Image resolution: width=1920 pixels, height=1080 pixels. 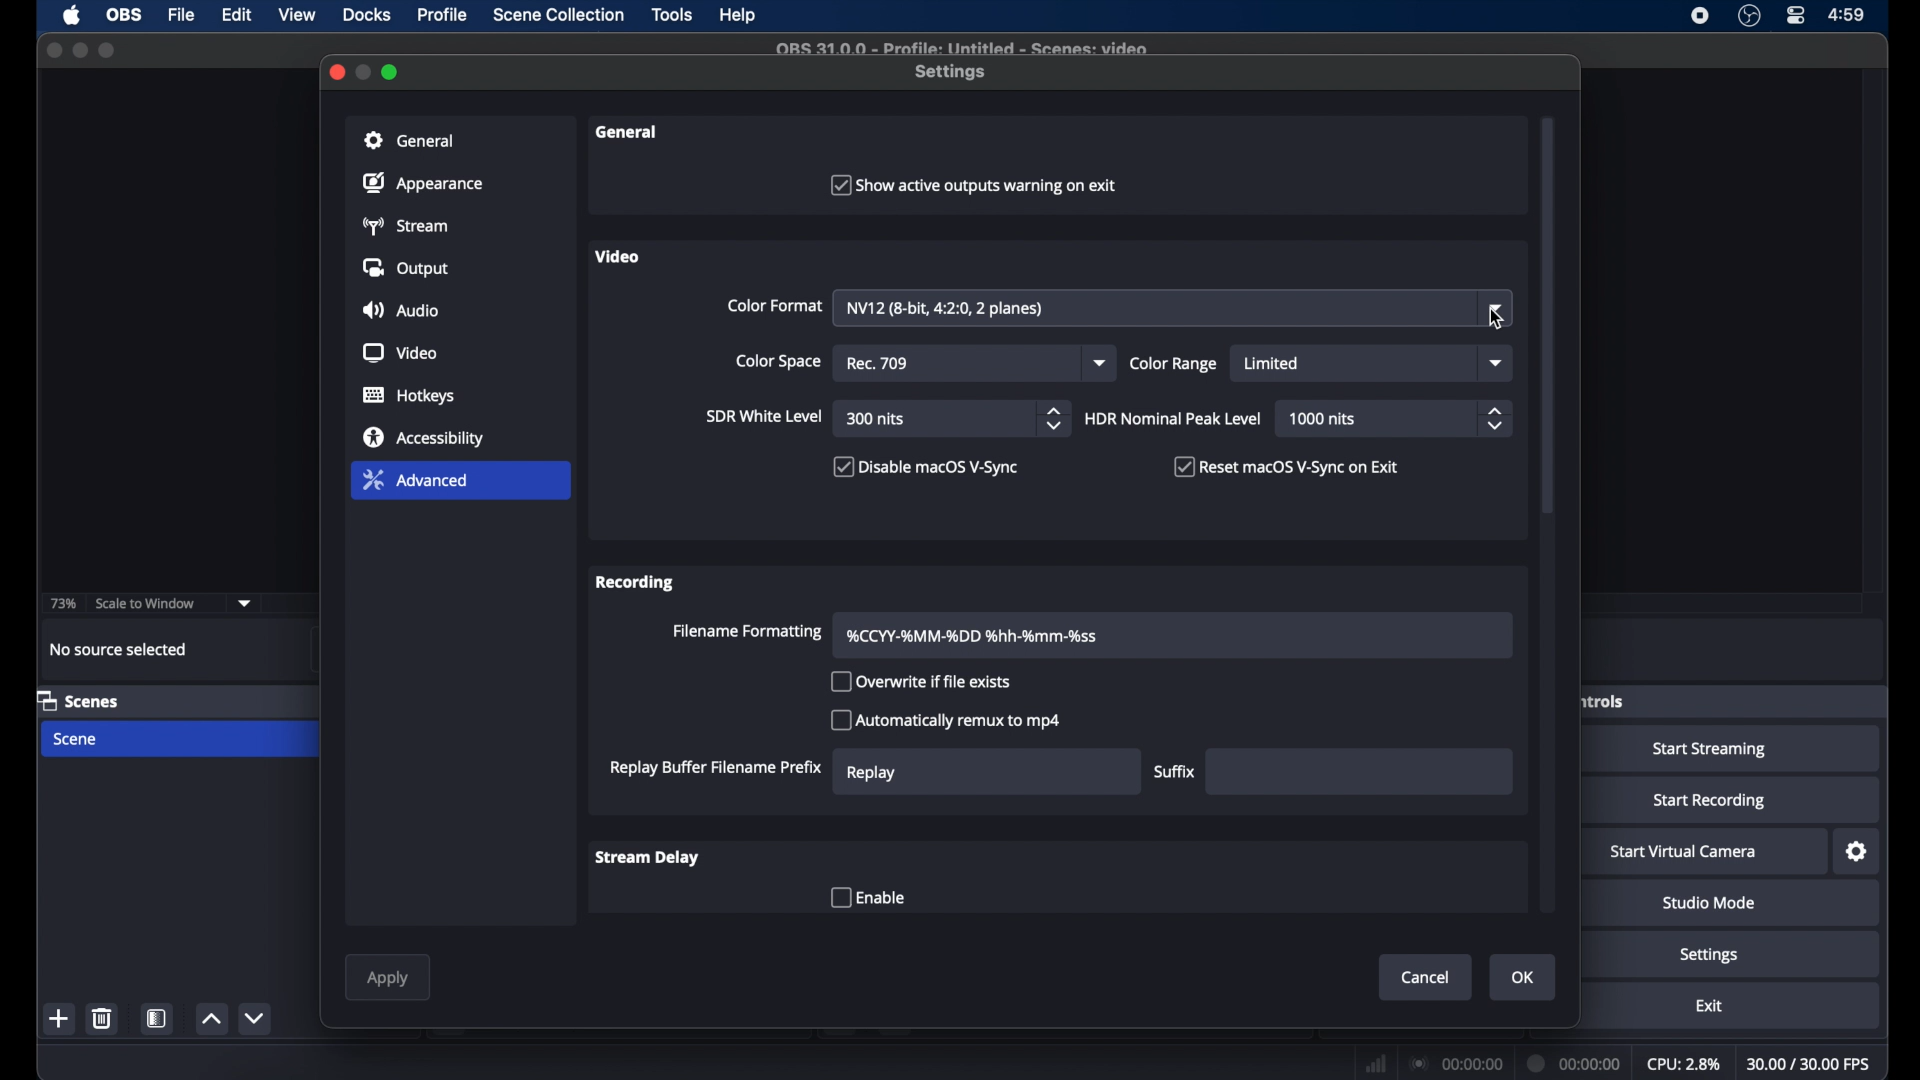 I want to click on delete, so click(x=103, y=1018).